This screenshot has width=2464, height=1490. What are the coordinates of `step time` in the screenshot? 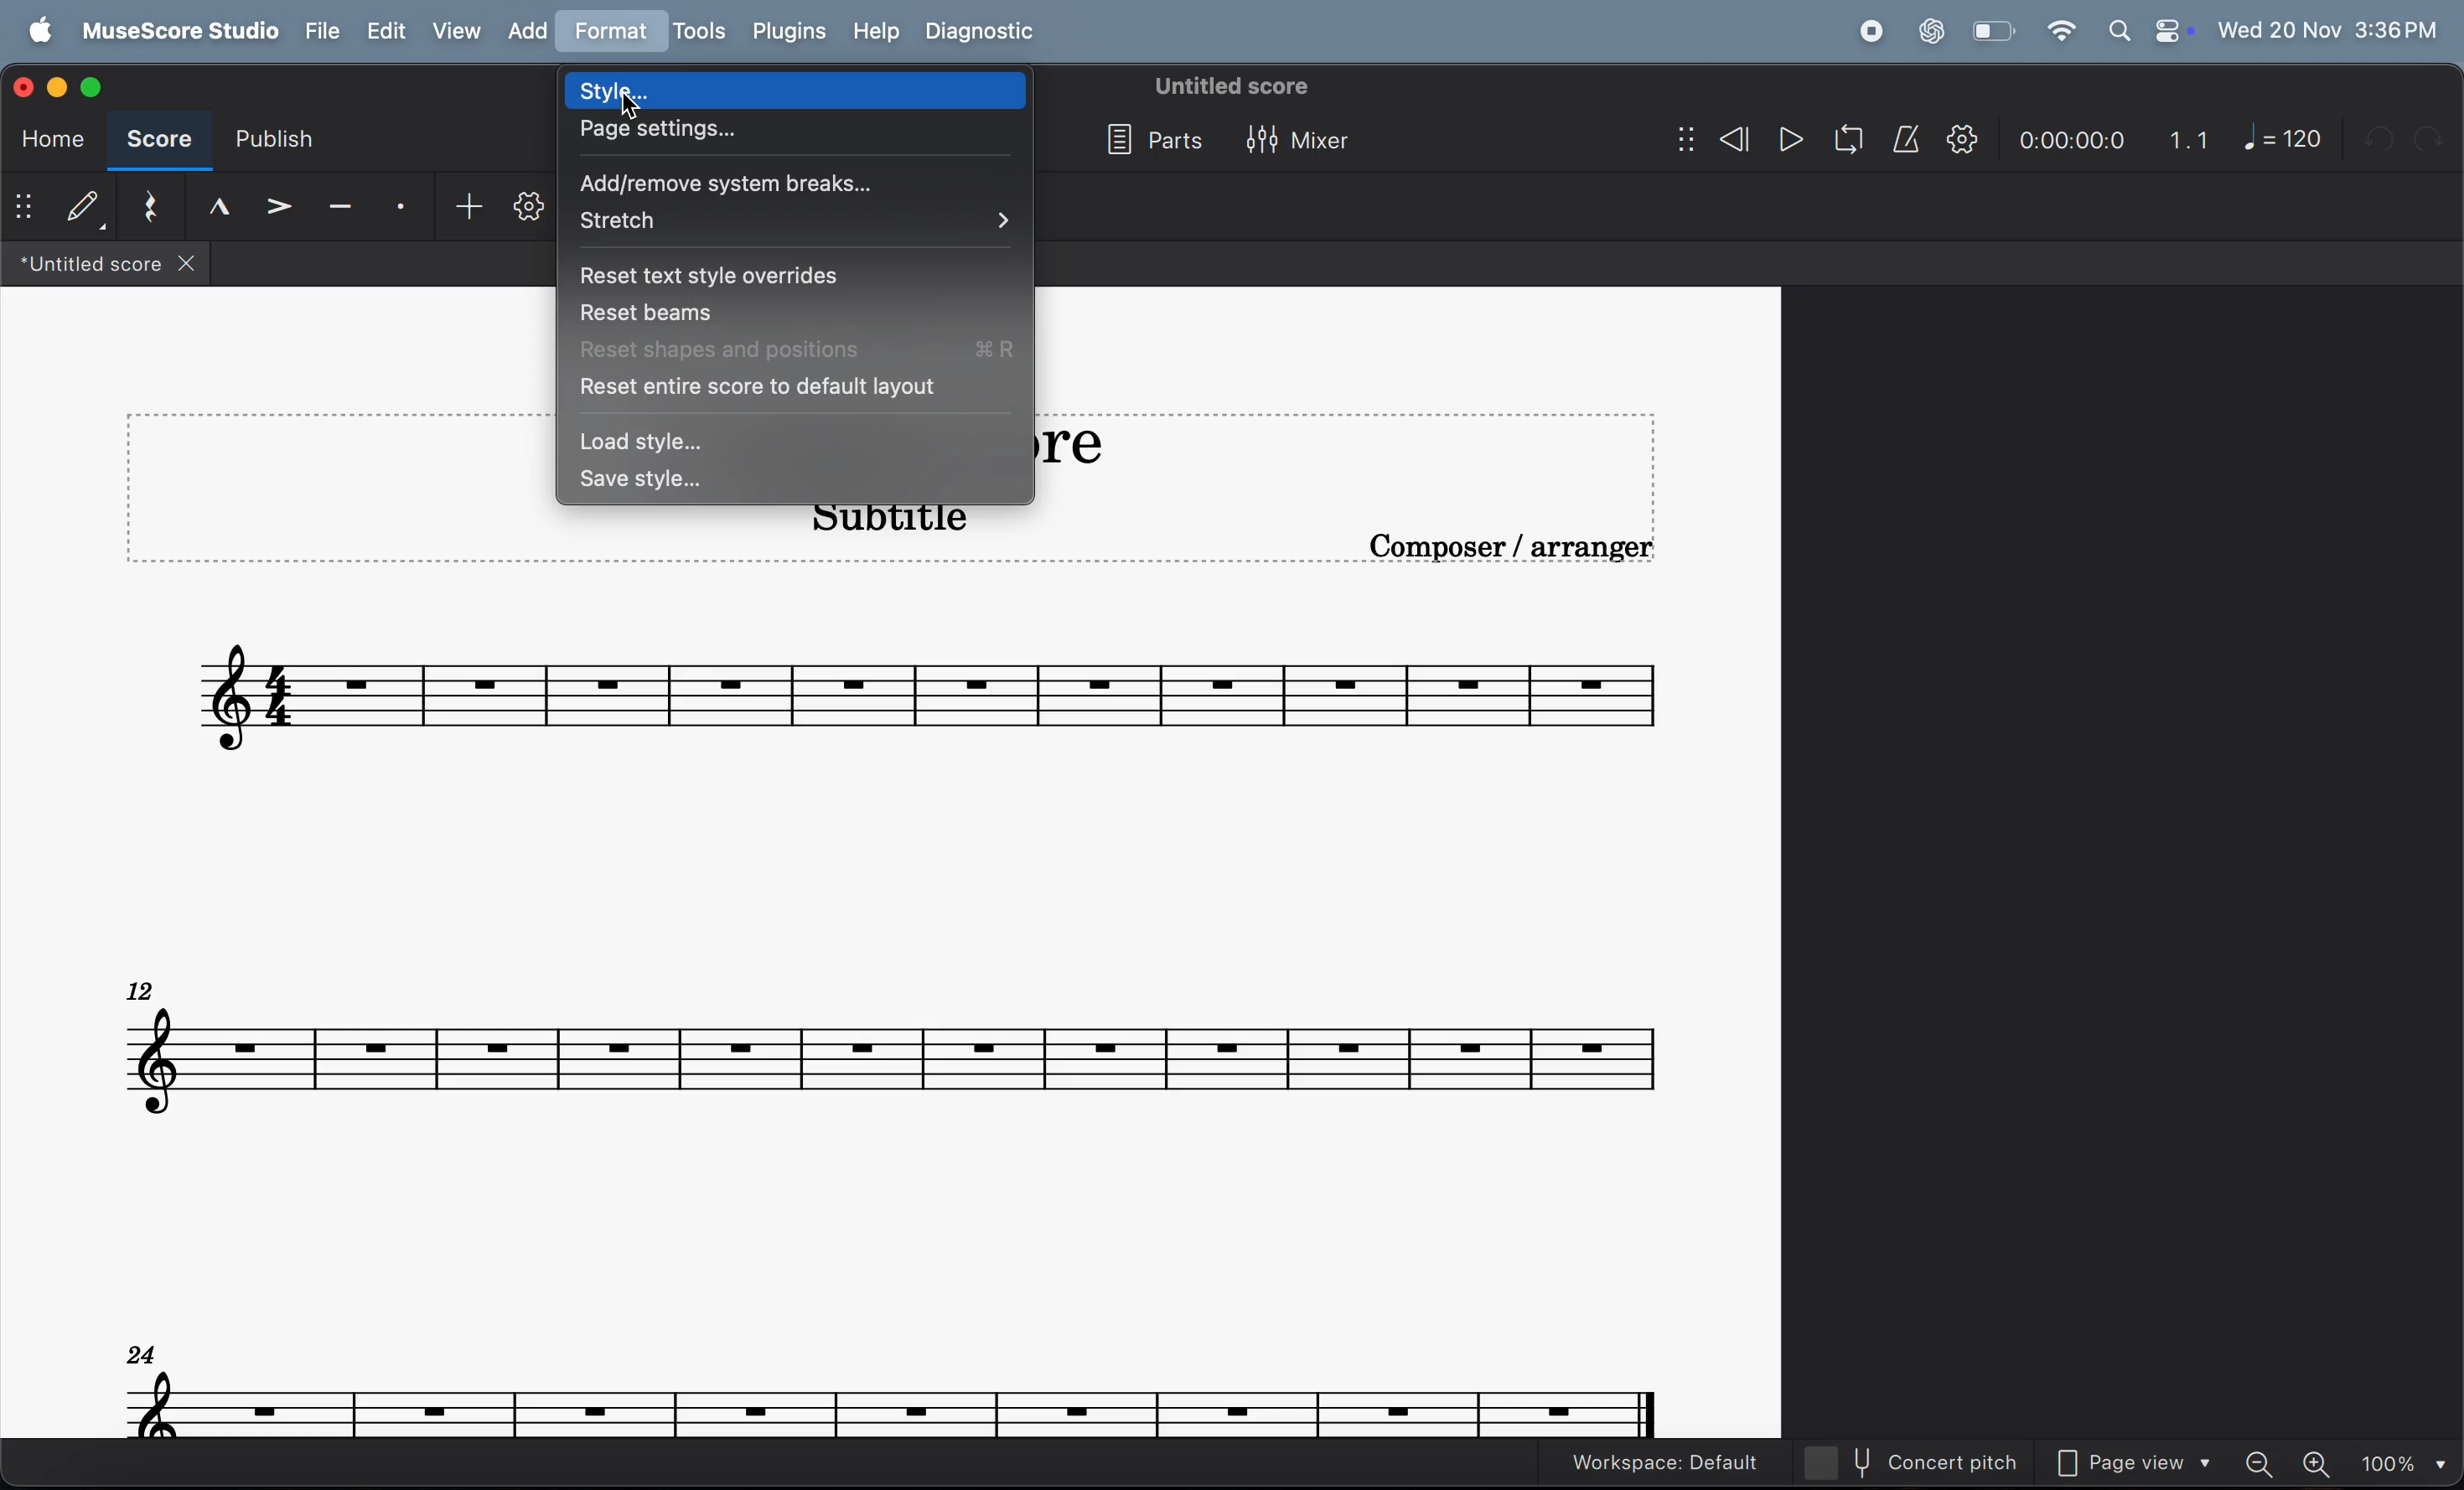 It's located at (59, 208).